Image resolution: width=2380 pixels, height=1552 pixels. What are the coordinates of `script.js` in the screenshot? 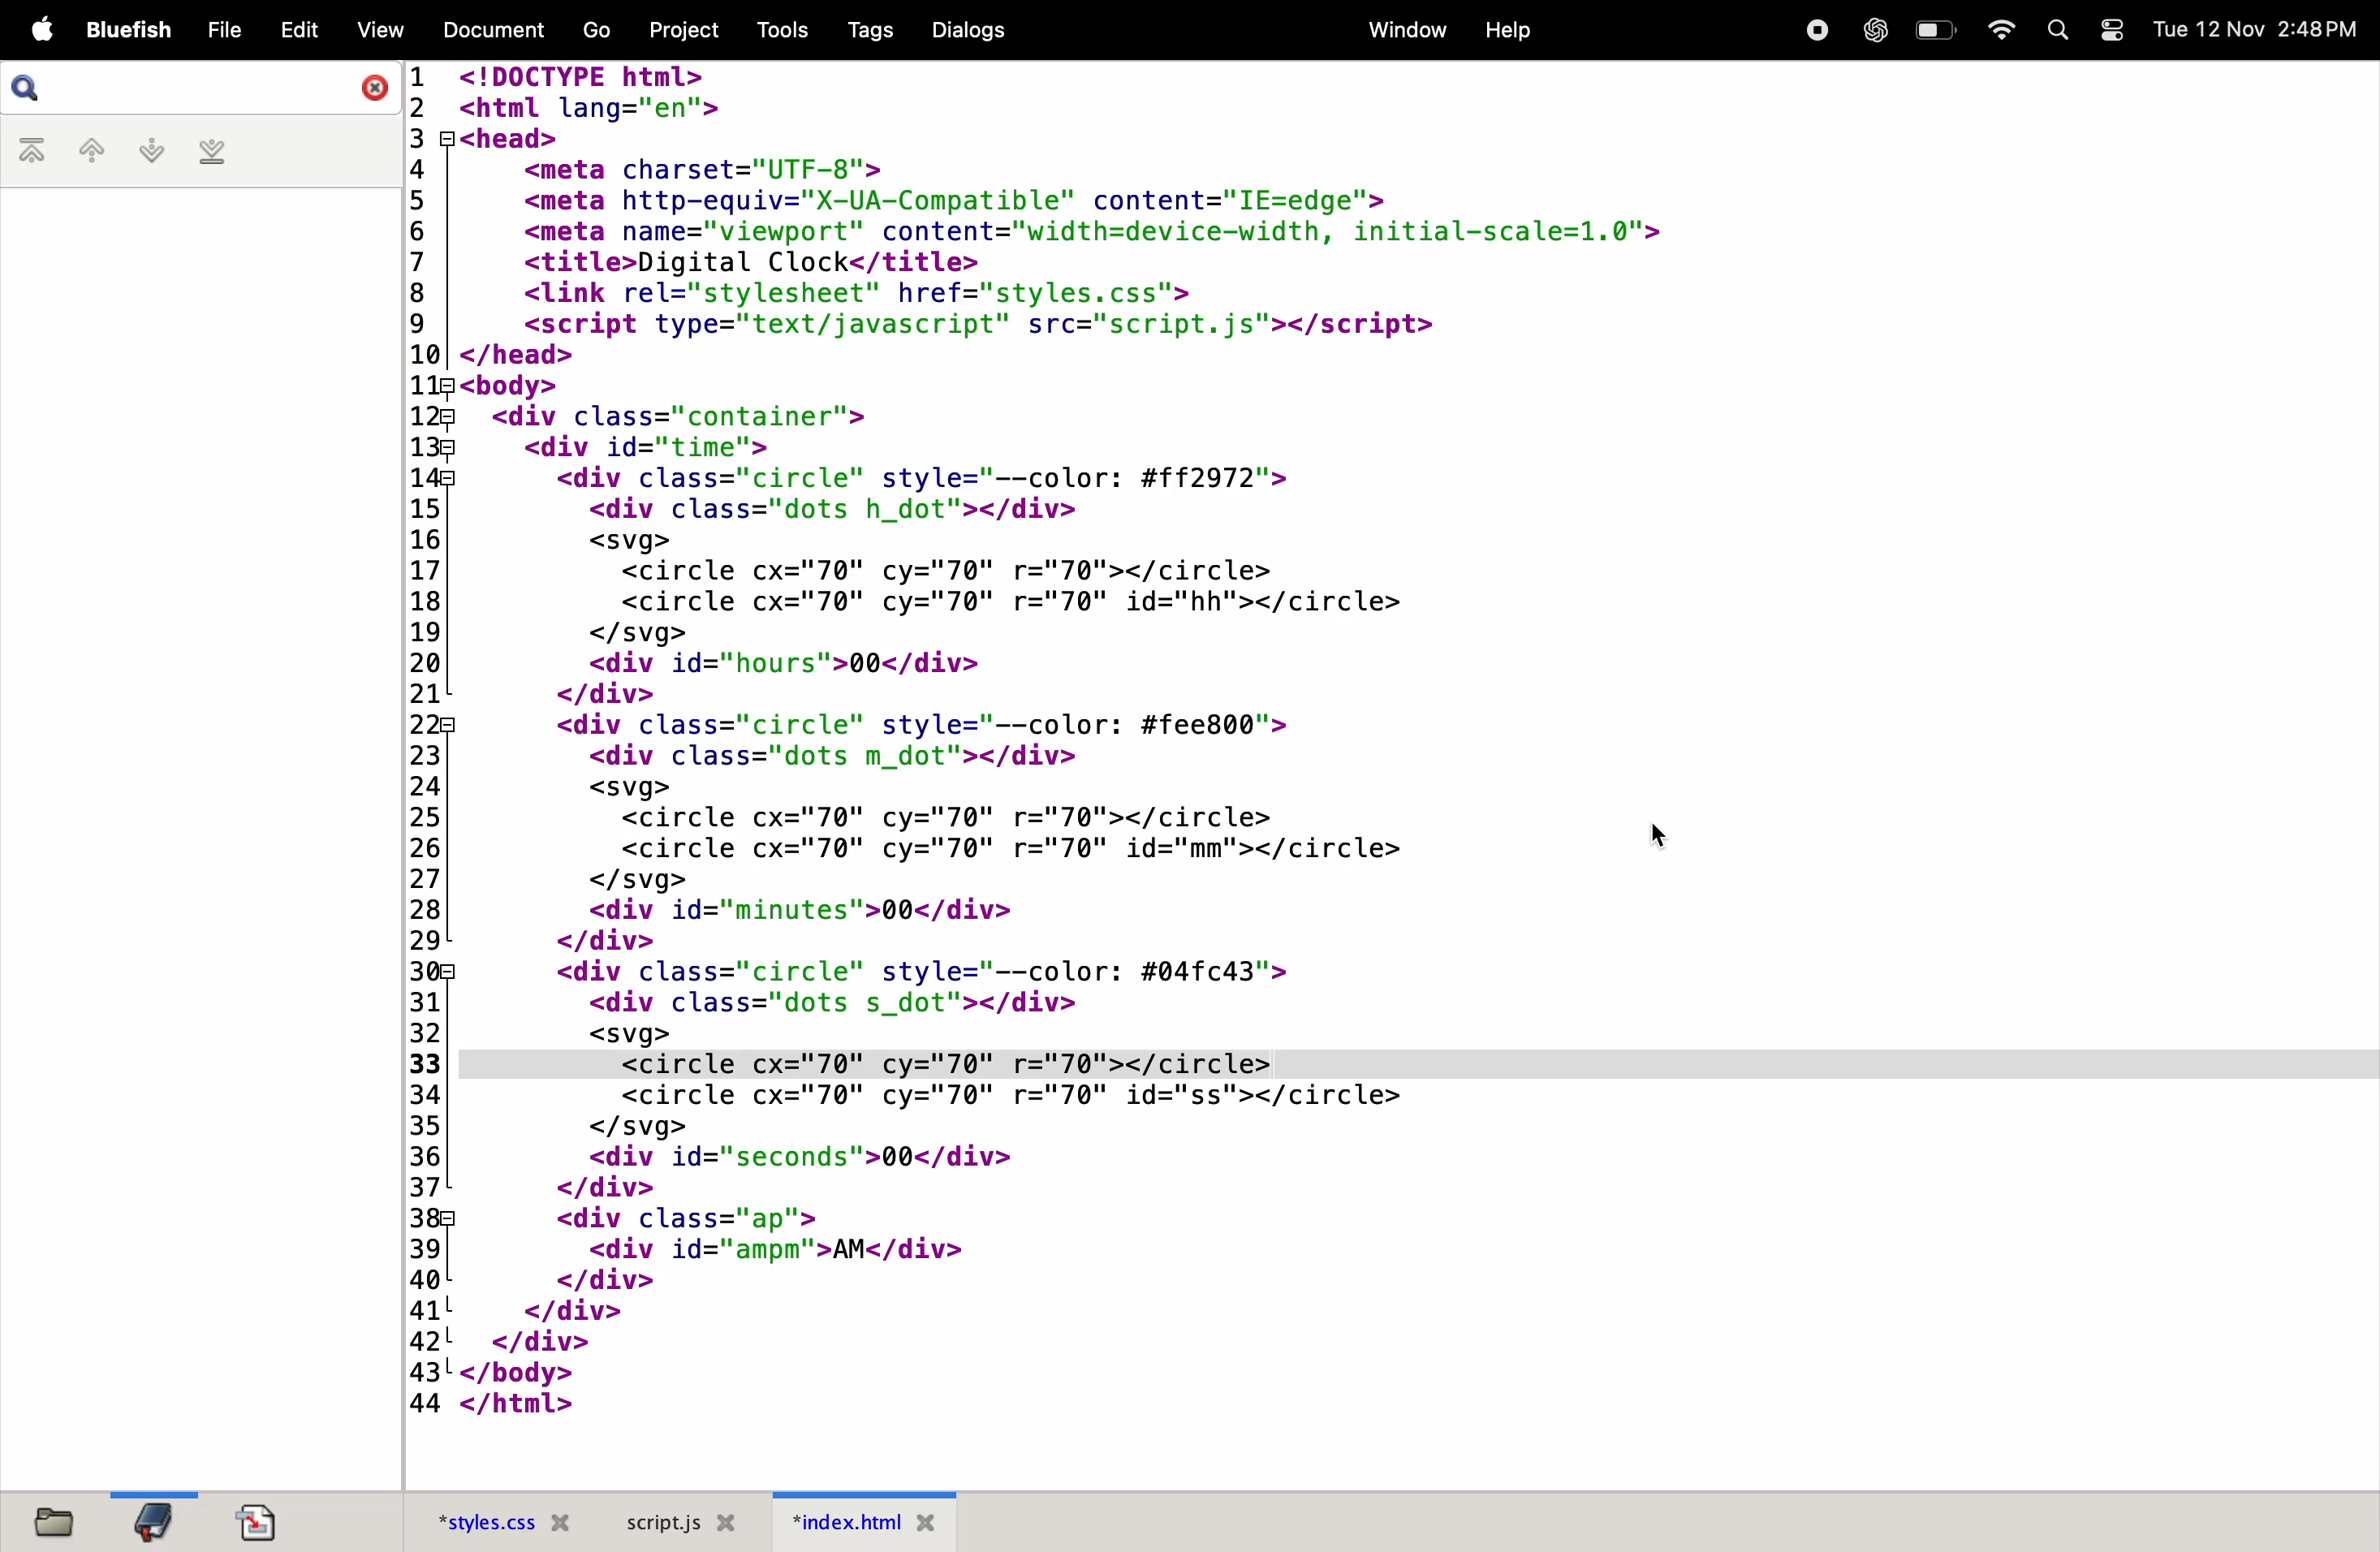 It's located at (689, 1520).